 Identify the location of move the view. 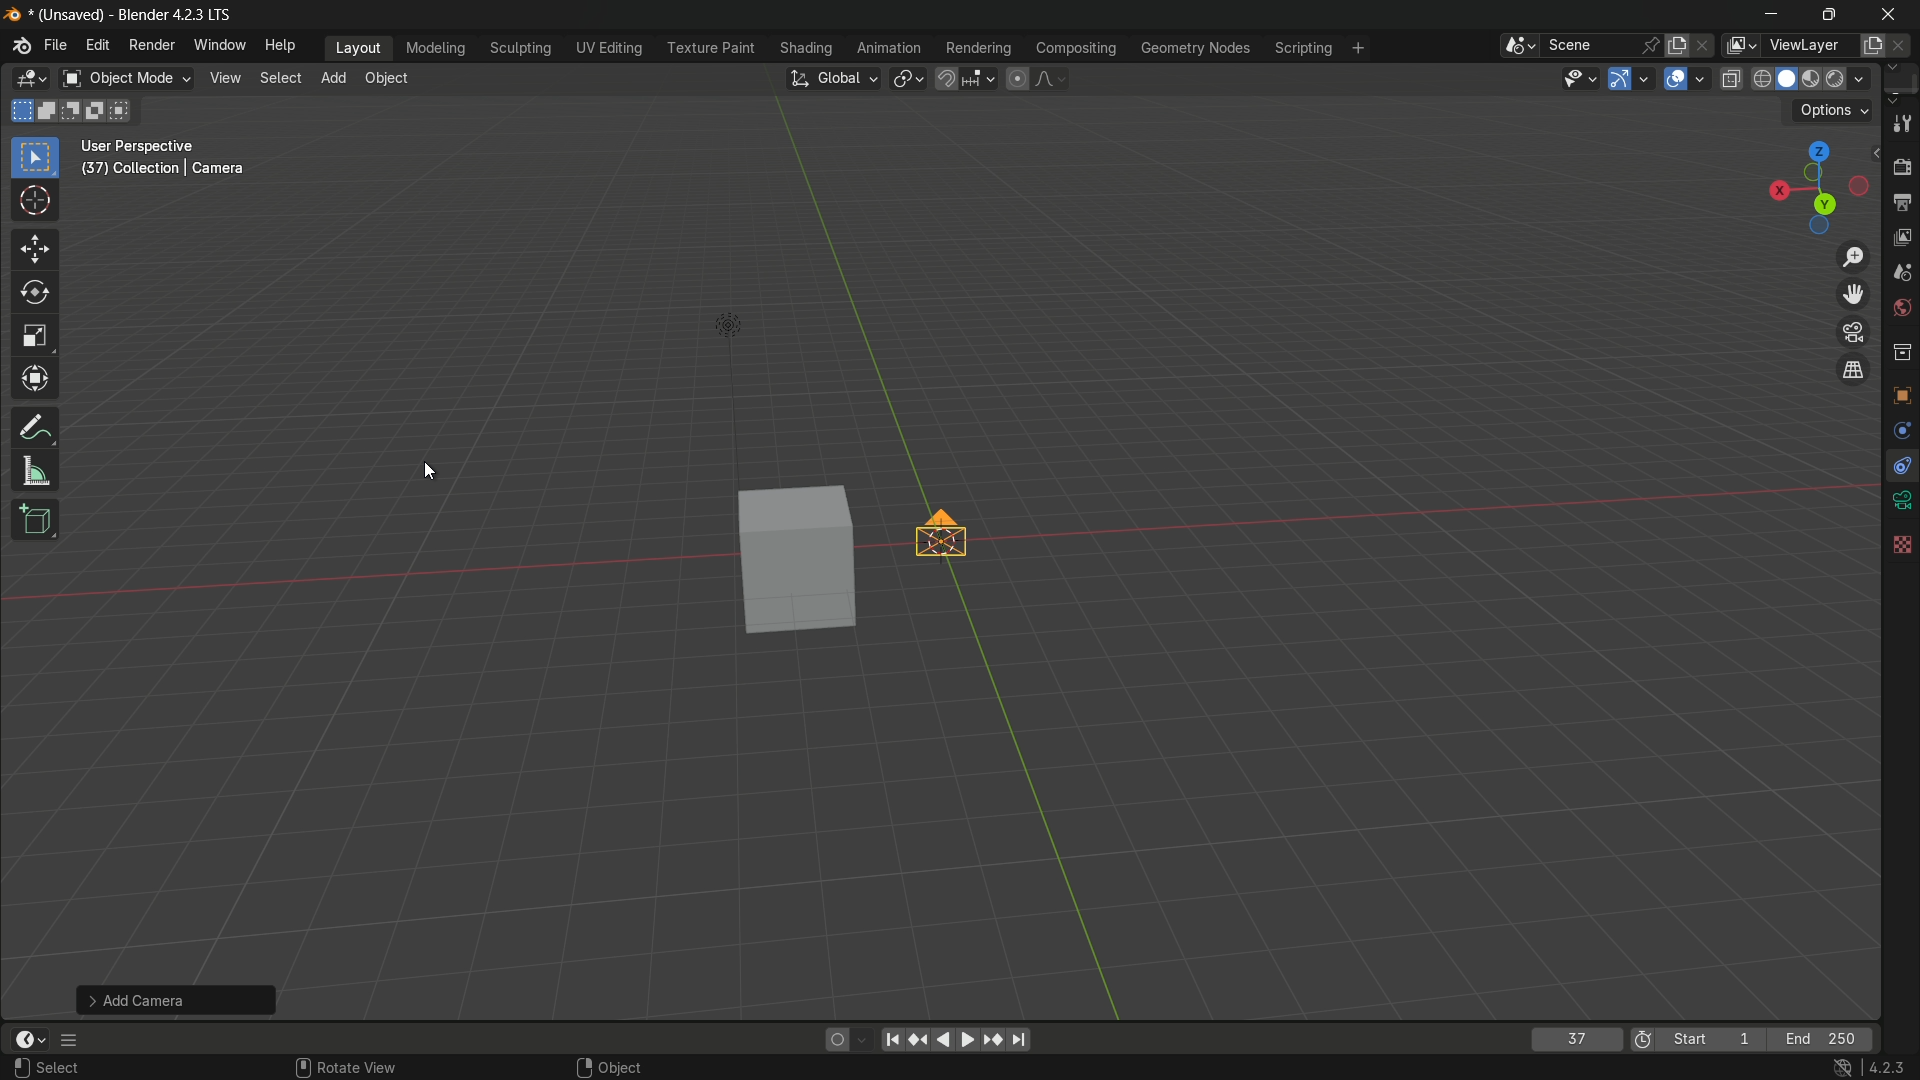
(1853, 295).